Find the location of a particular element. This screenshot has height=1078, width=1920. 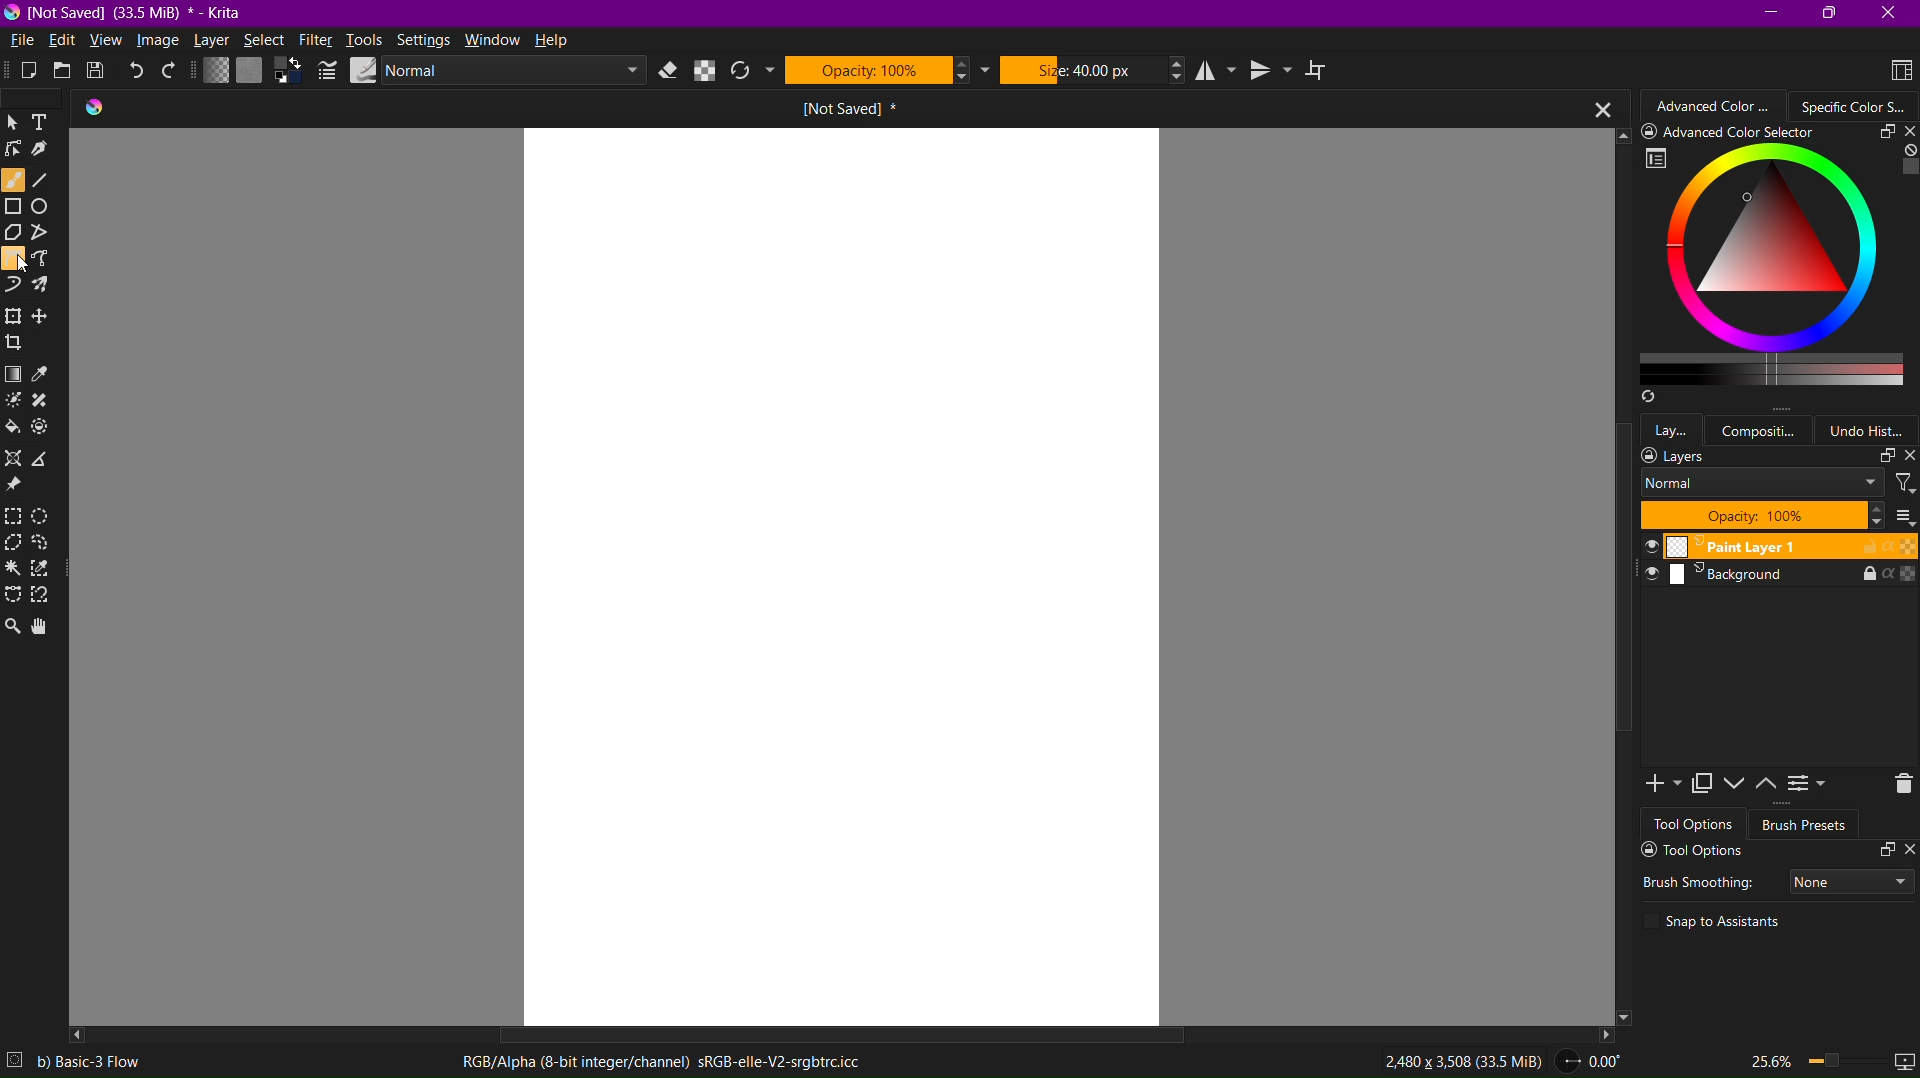

Freehand Selection Tool is located at coordinates (48, 546).